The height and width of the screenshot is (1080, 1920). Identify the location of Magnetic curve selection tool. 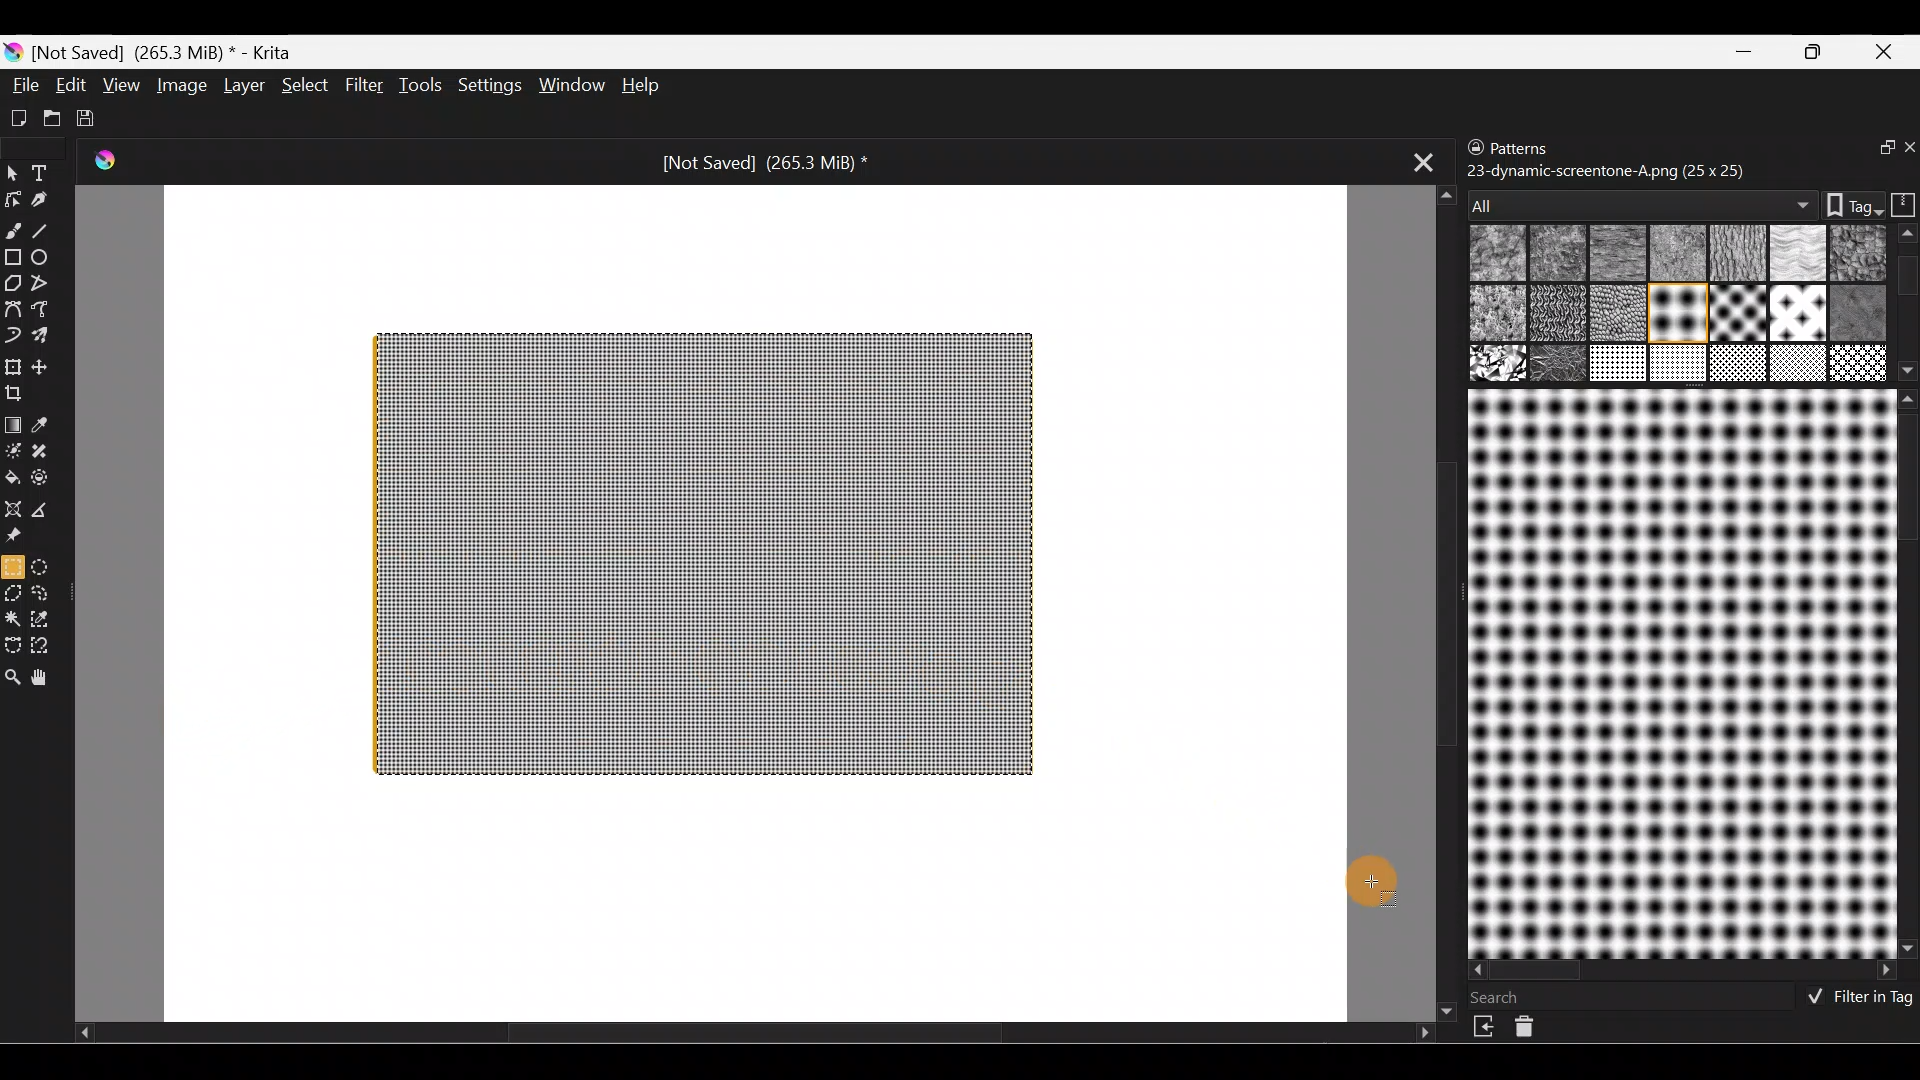
(54, 646).